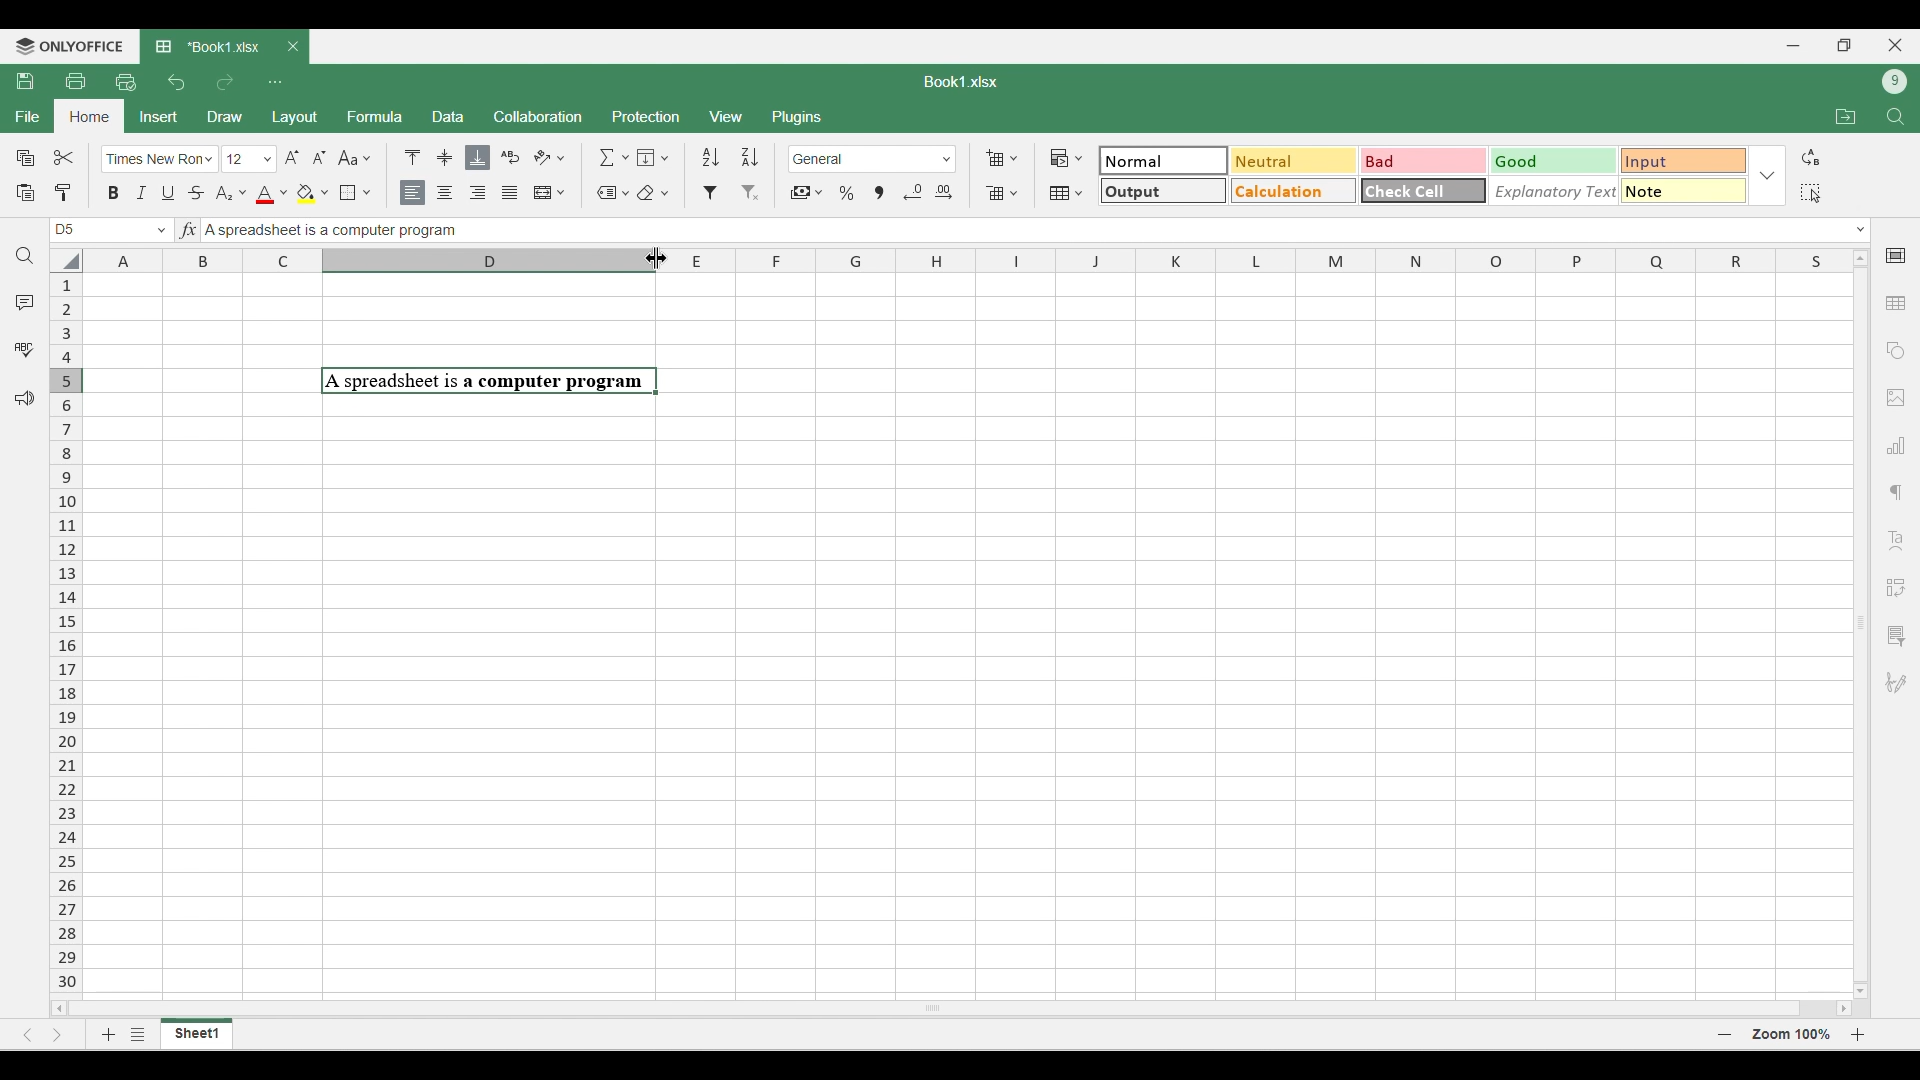 The height and width of the screenshot is (1080, 1920). I want to click on Undo, so click(176, 82).